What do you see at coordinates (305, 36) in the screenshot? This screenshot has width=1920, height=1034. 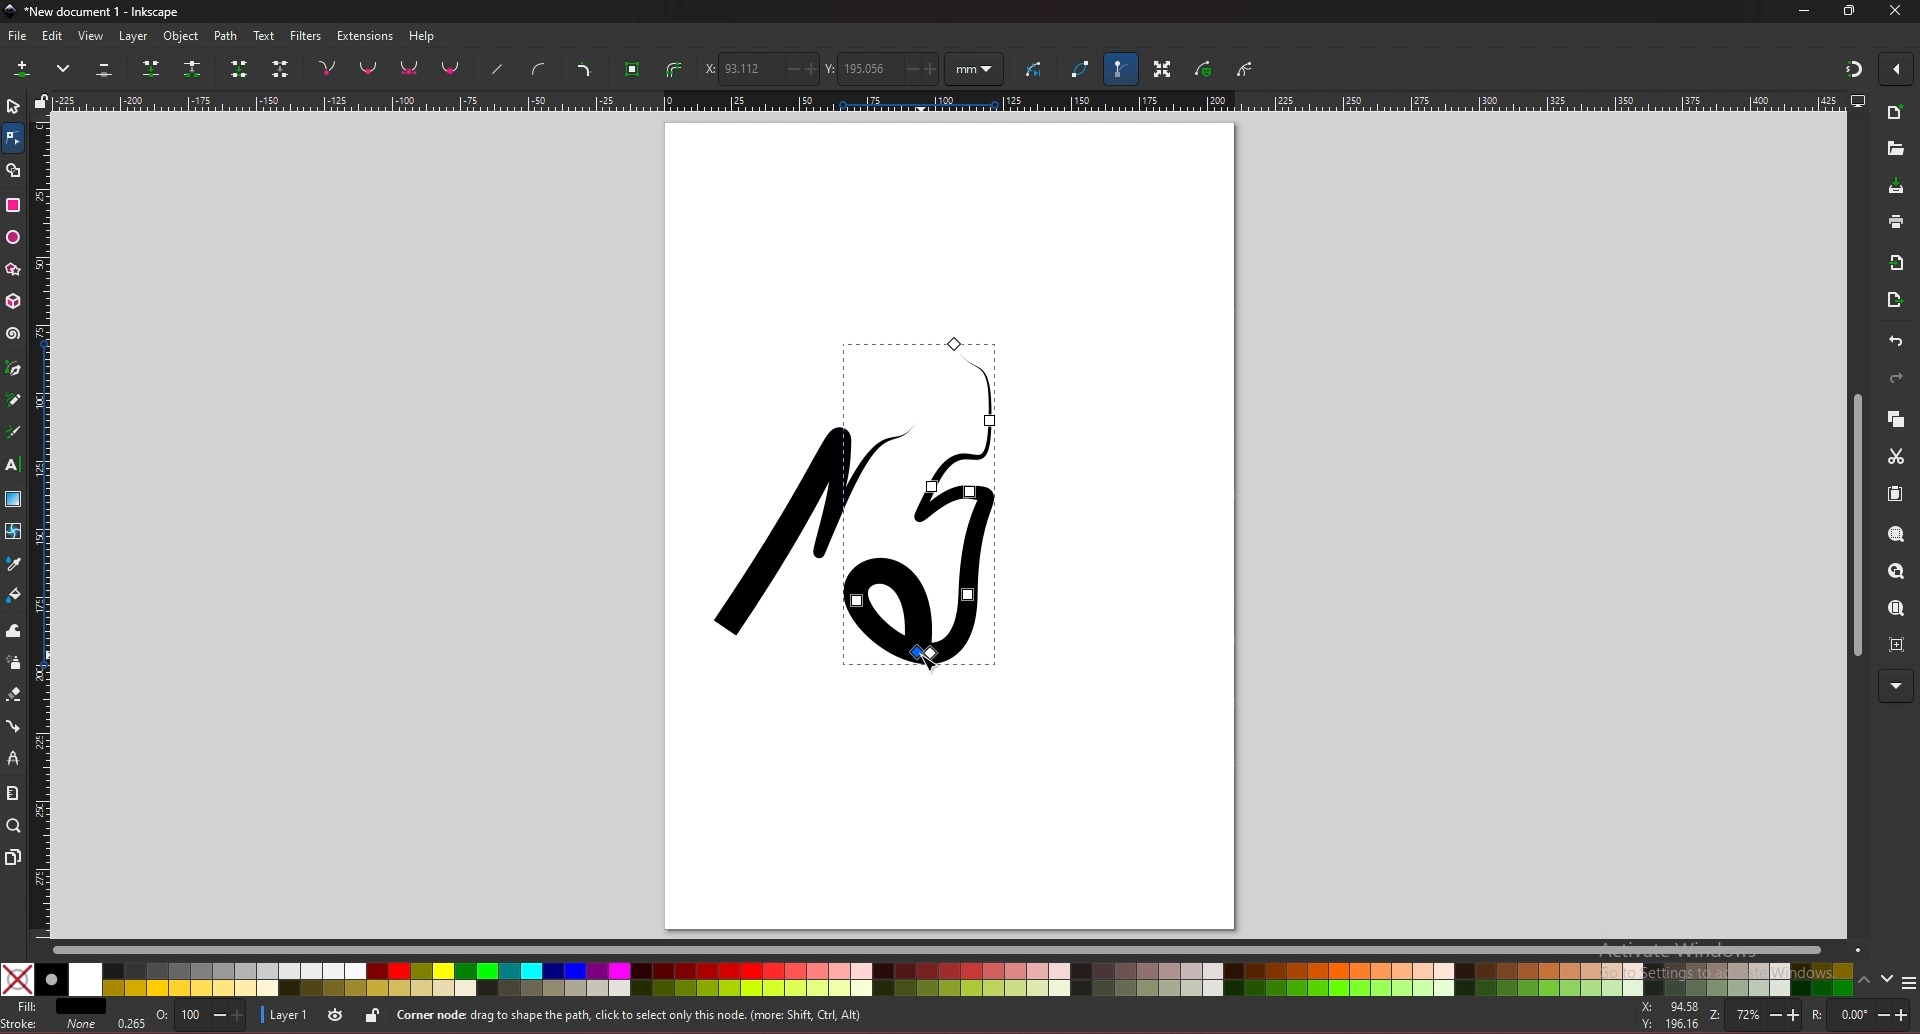 I see `filters` at bounding box center [305, 36].